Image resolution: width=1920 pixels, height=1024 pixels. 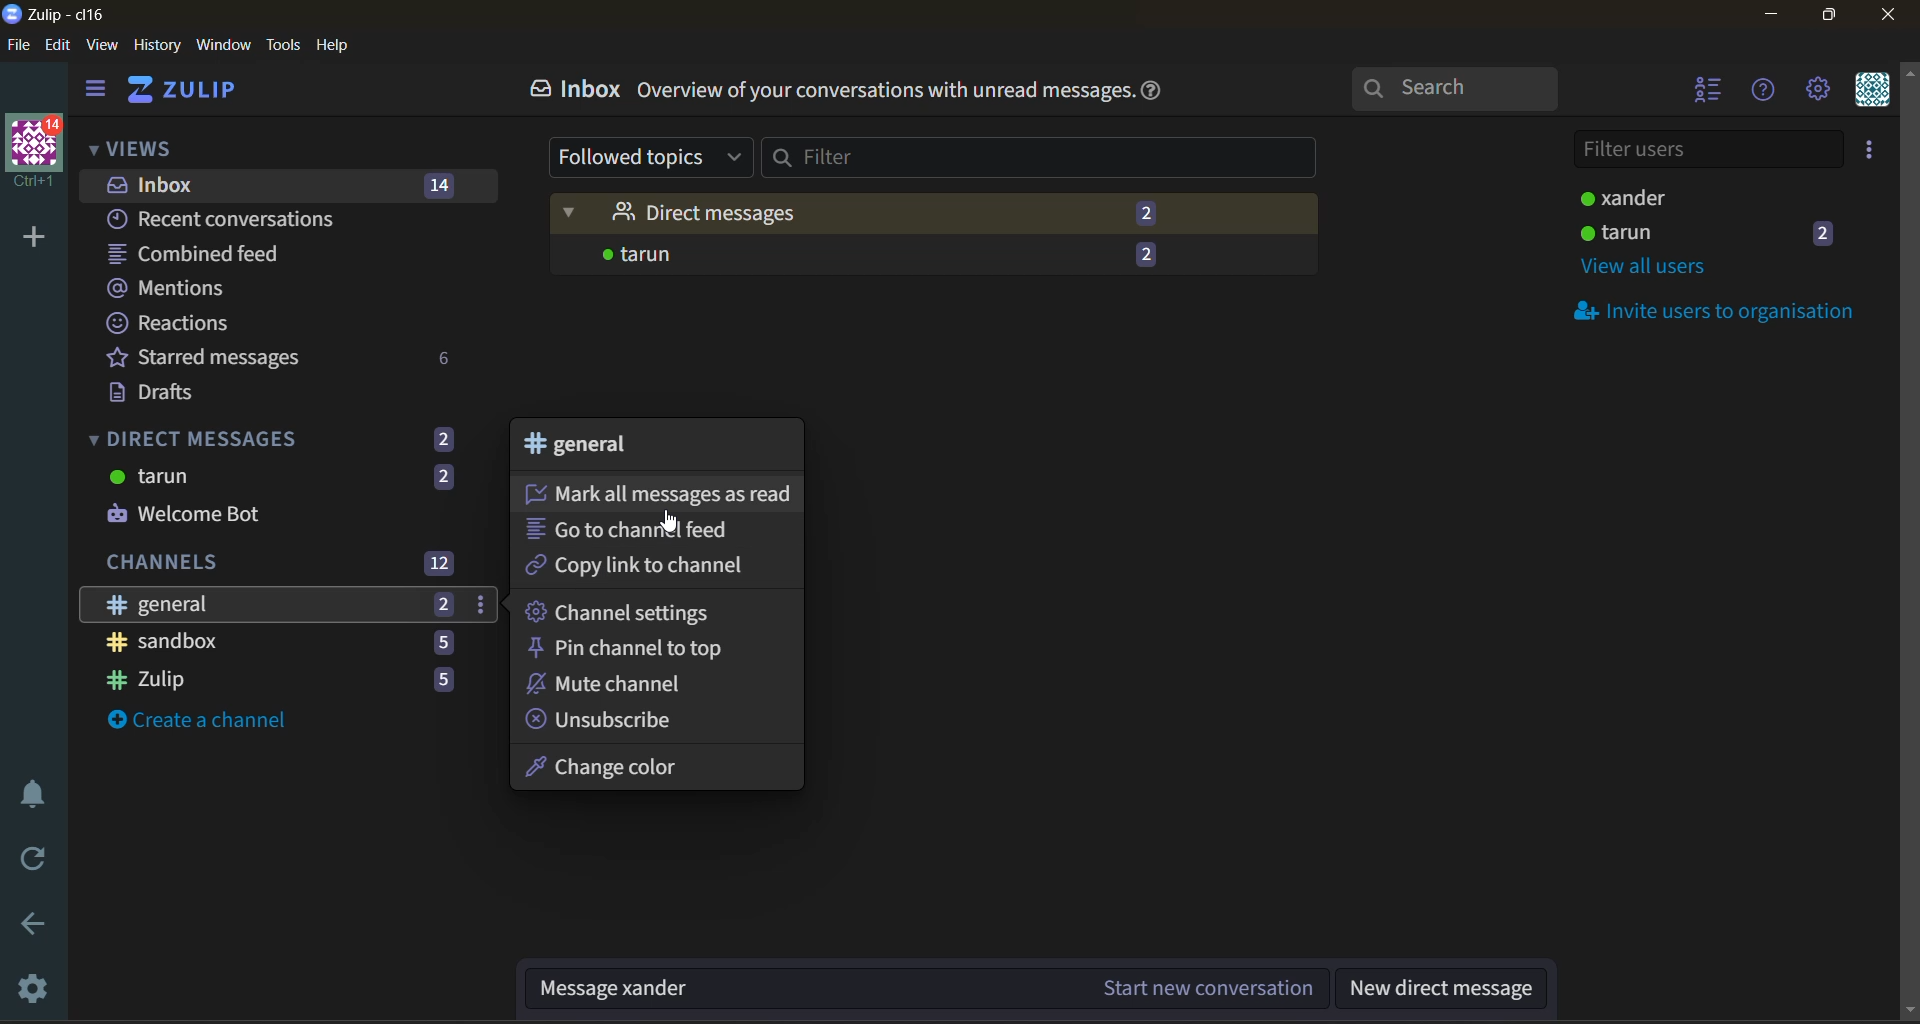 I want to click on filter, so click(x=1045, y=160).